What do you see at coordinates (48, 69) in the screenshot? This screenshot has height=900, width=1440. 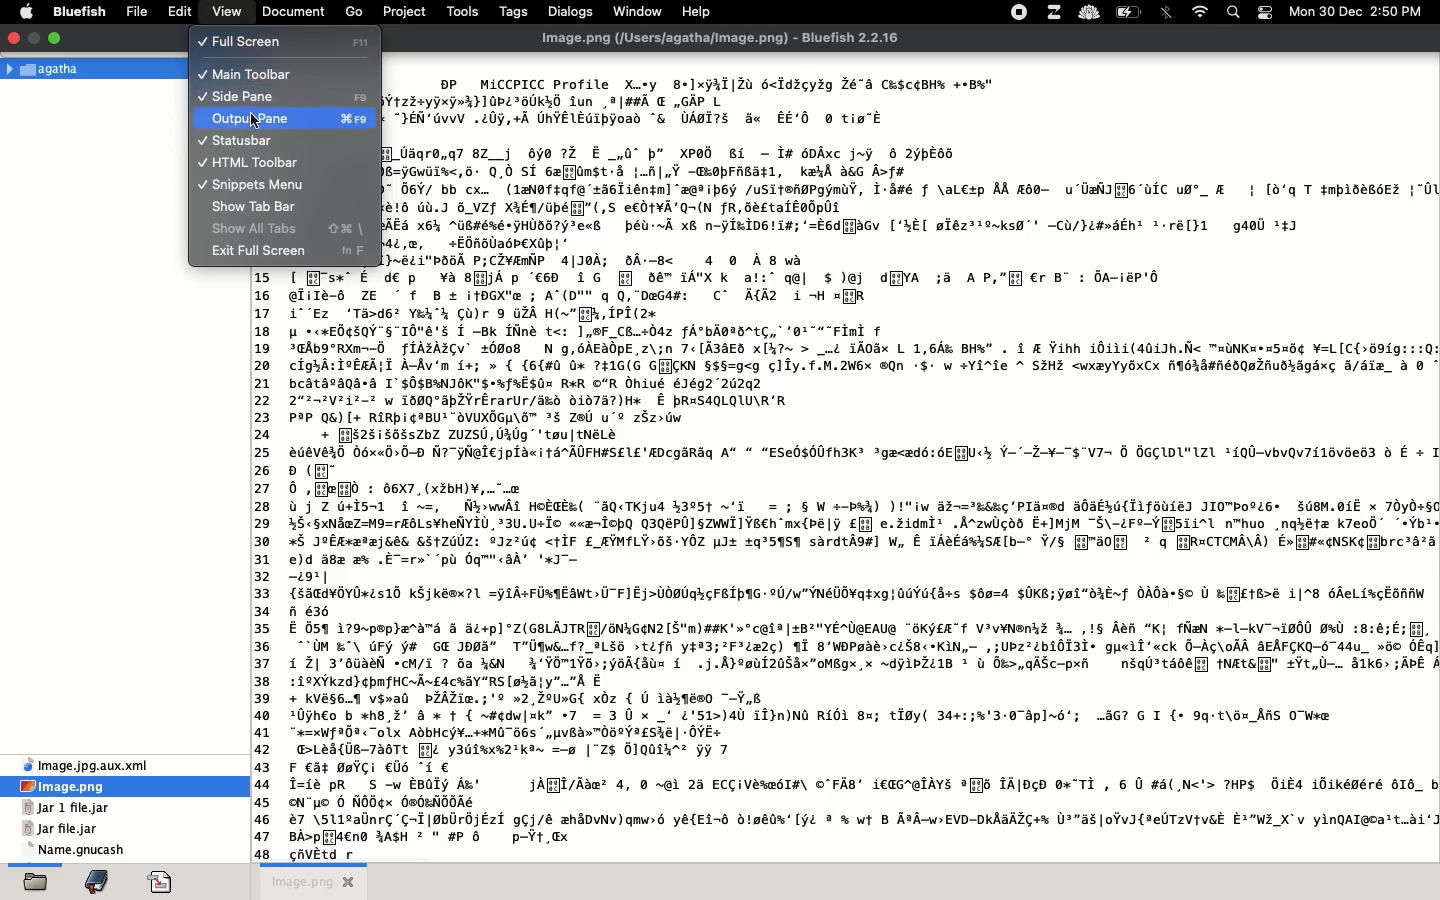 I see `Agatha` at bounding box center [48, 69].